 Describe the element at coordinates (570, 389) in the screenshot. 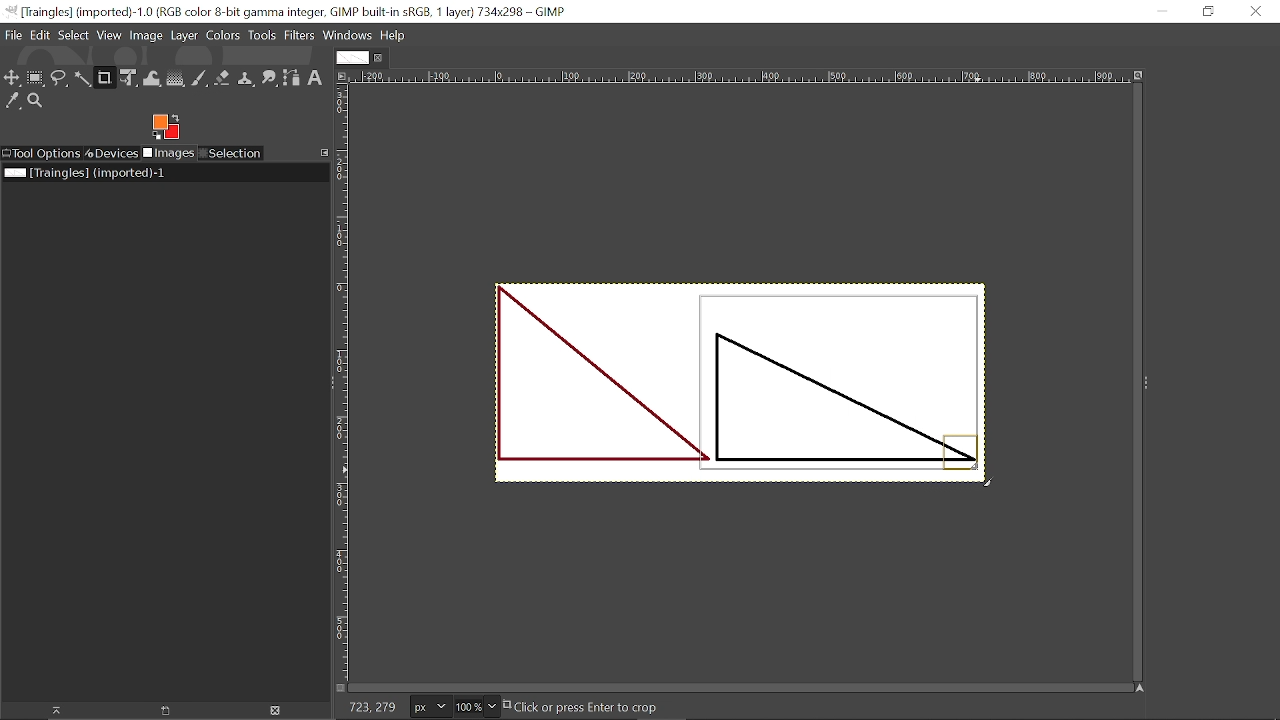

I see `image` at that location.